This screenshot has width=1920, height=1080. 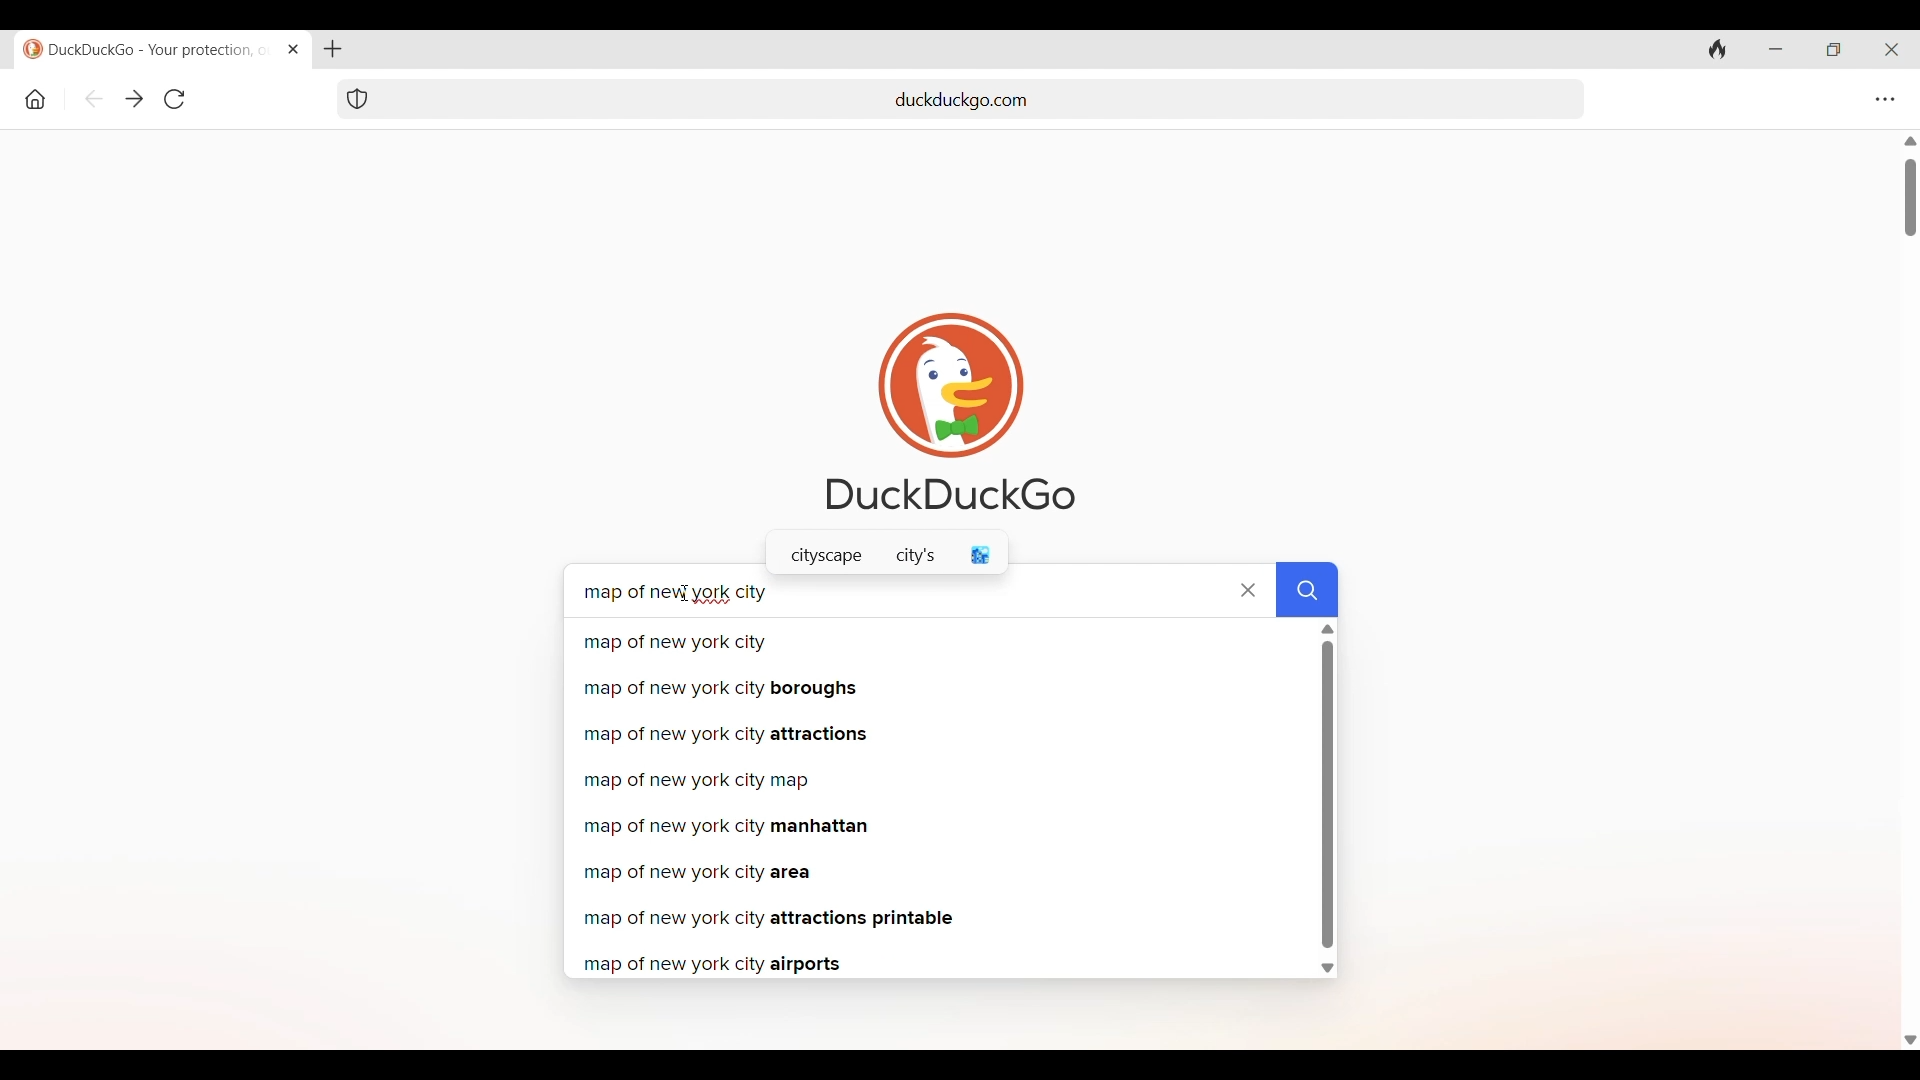 I want to click on Clear browsing history, so click(x=1717, y=49).